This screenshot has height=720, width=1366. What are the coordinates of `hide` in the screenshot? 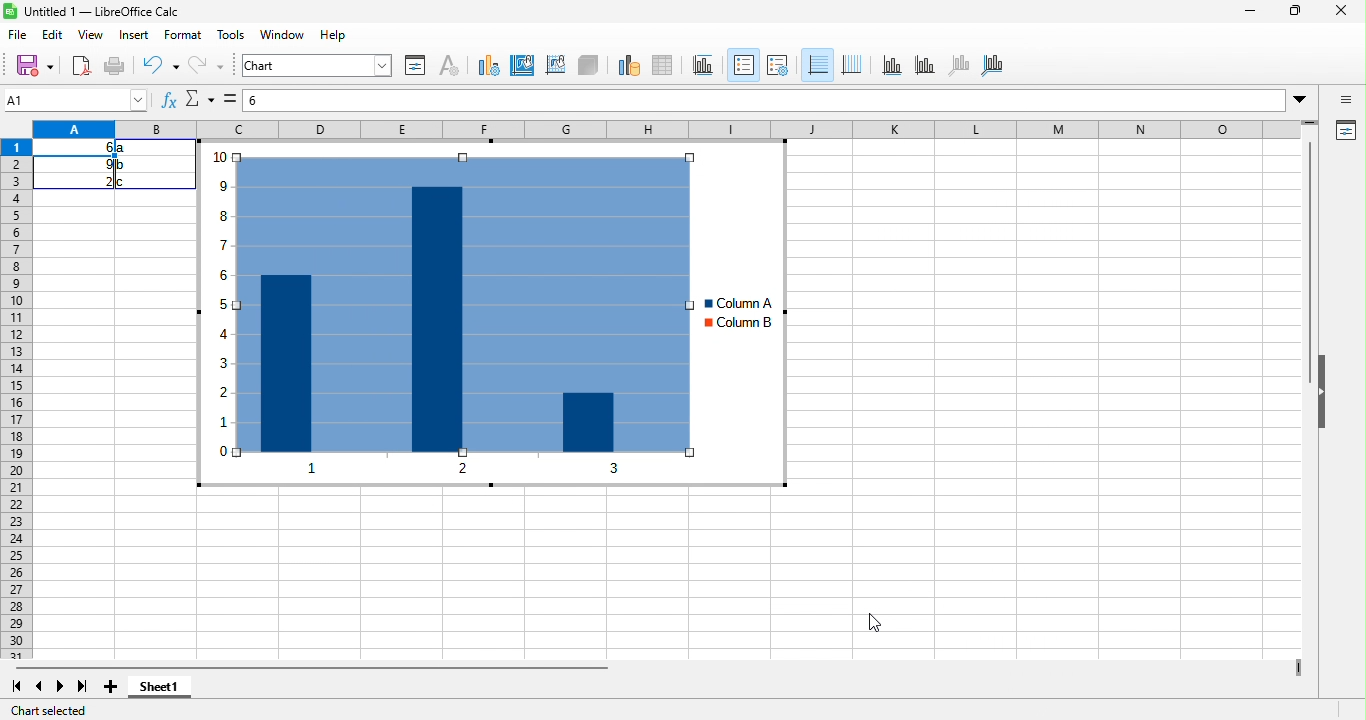 It's located at (1328, 417).